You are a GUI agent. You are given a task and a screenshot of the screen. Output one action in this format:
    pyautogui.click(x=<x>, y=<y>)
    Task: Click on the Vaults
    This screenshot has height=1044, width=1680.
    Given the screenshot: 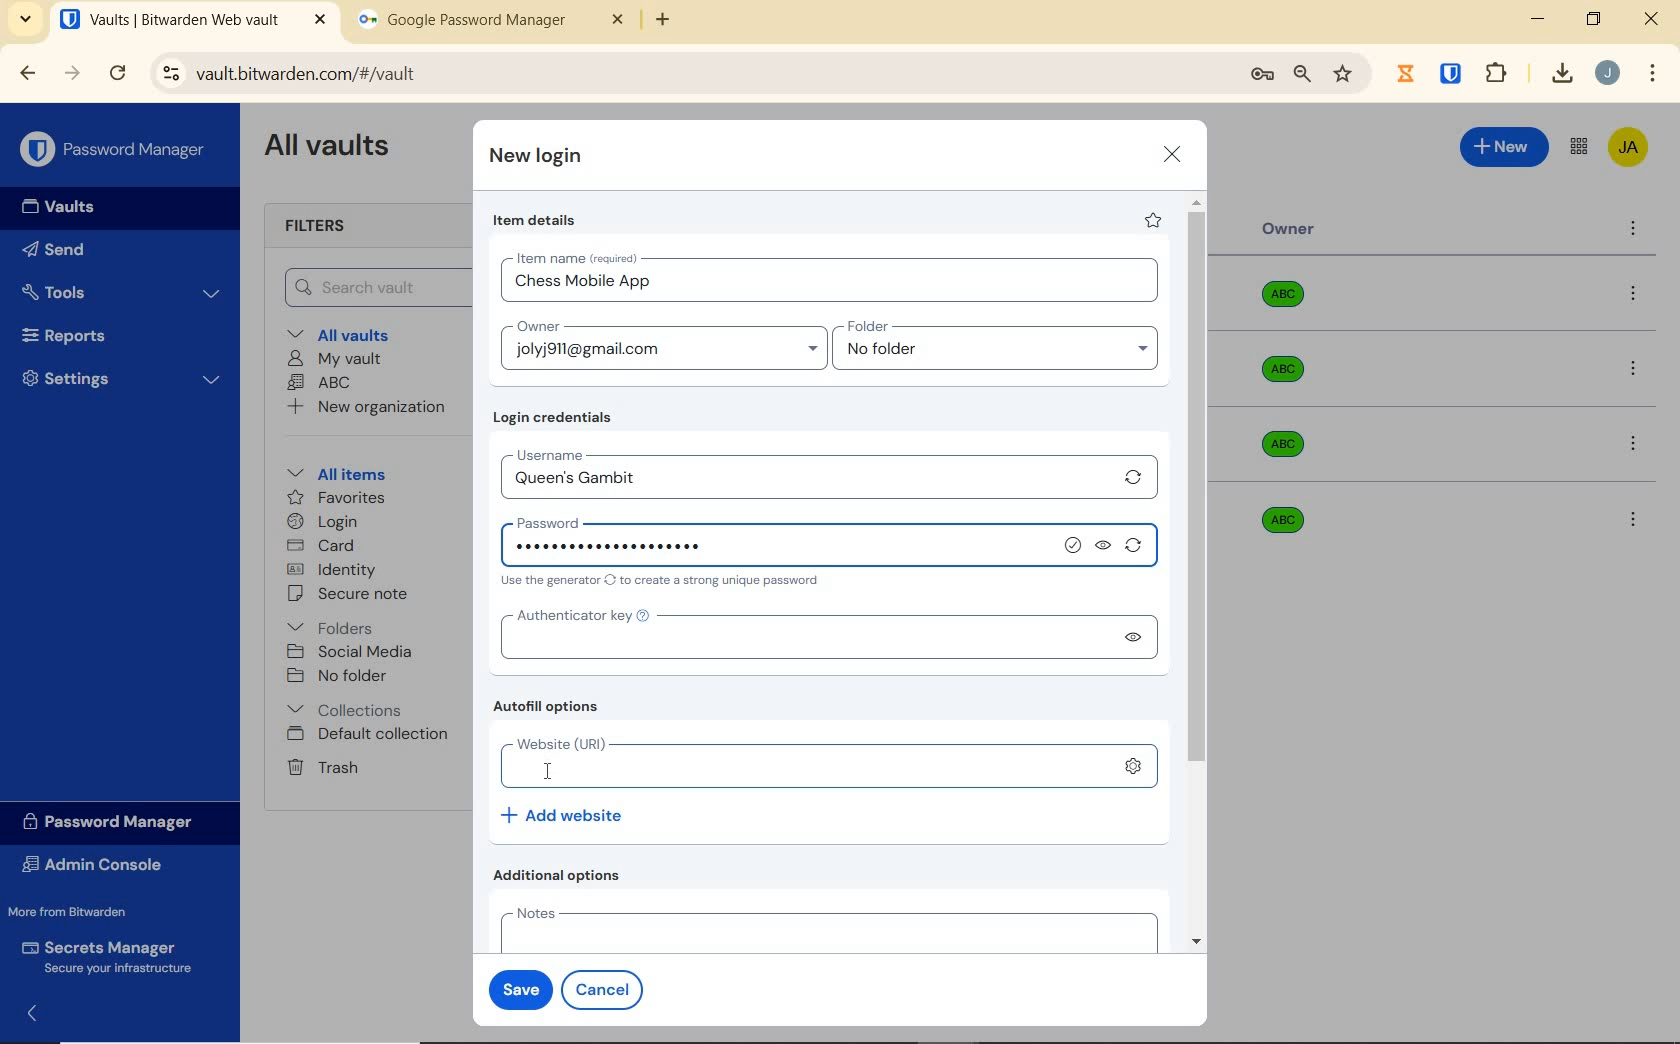 What is the action you would take?
    pyautogui.click(x=64, y=207)
    